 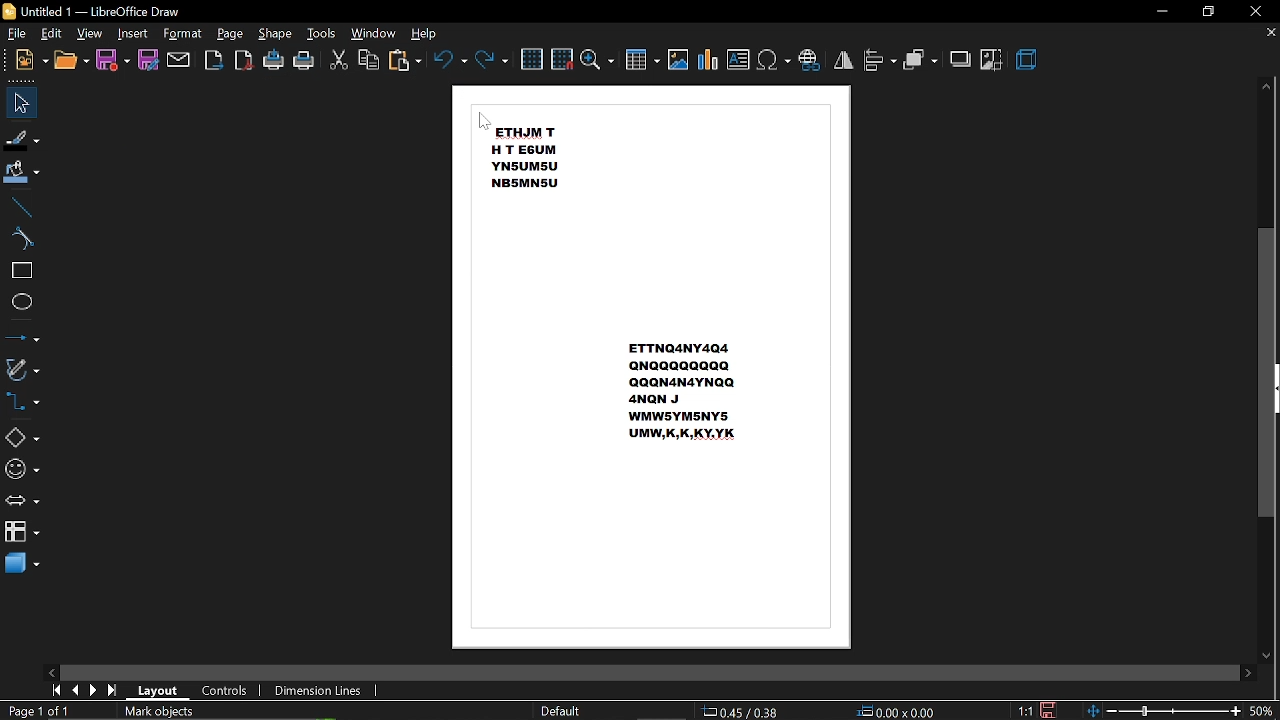 What do you see at coordinates (743, 708) in the screenshot?
I see `0.45/0.38` at bounding box center [743, 708].